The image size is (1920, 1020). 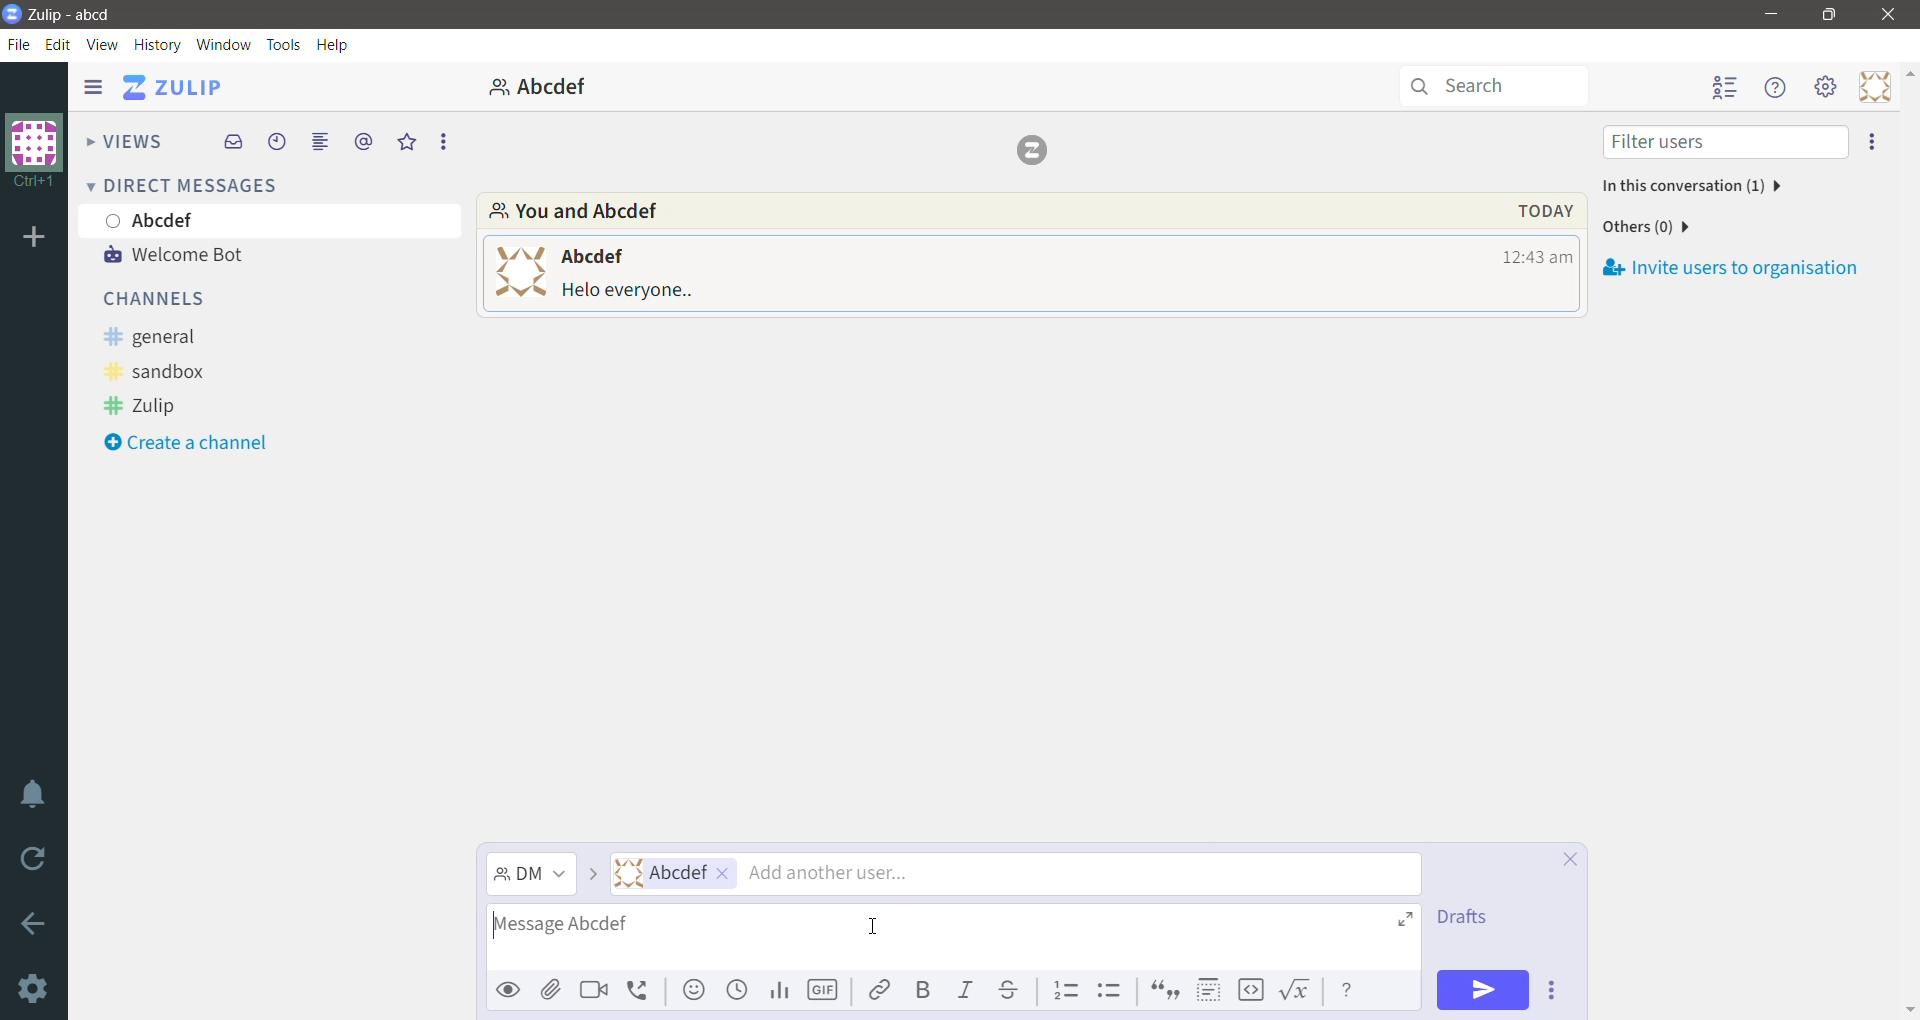 I want to click on Bold, so click(x=925, y=989).